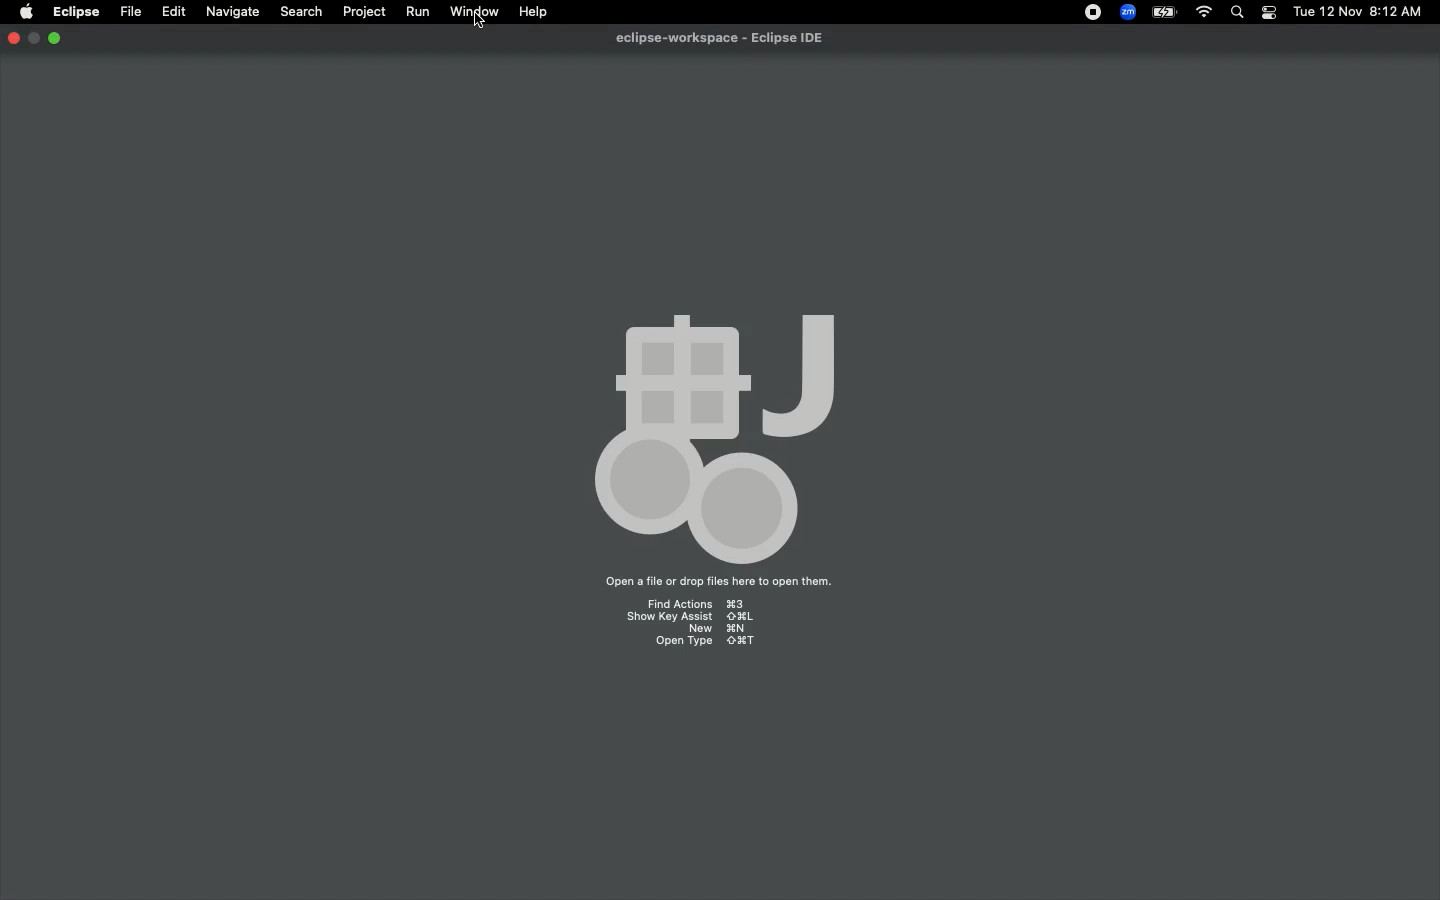  I want to click on Notification, so click(1268, 13).